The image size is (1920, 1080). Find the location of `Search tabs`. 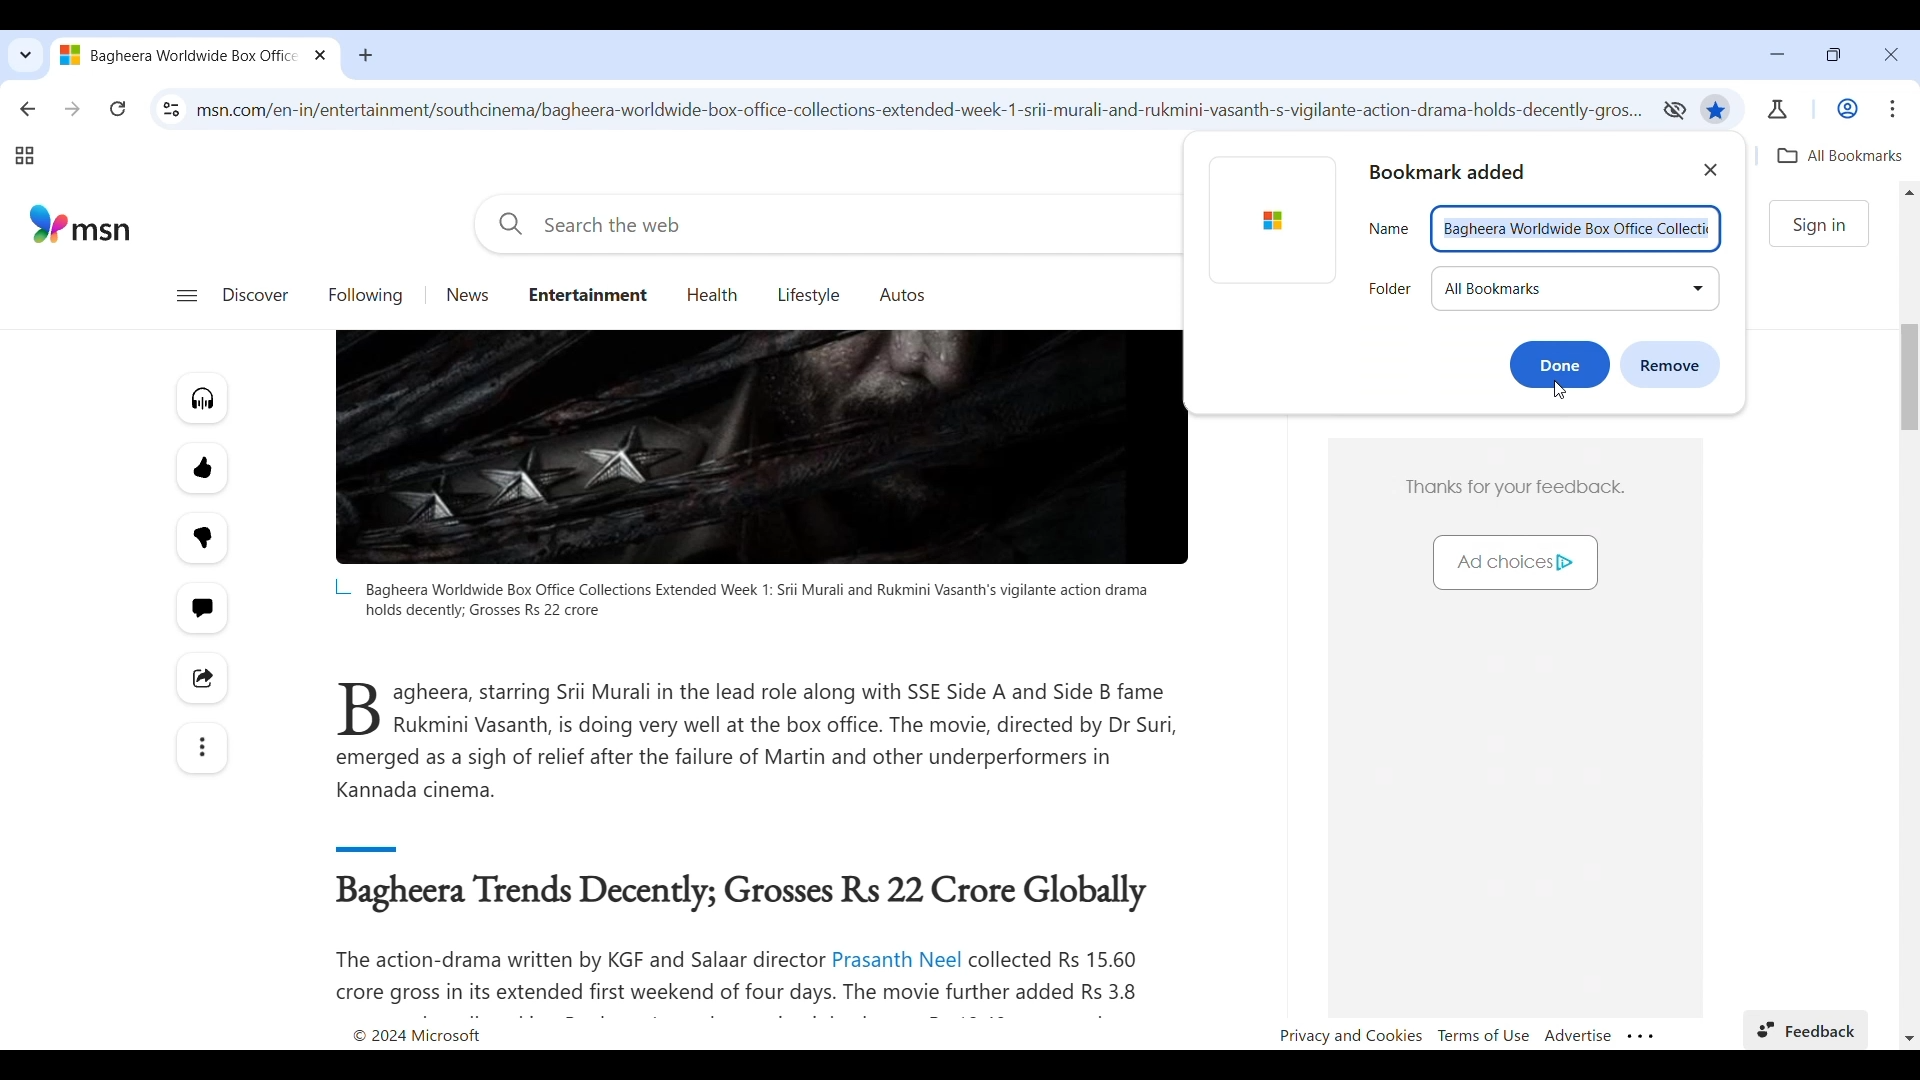

Search tabs is located at coordinates (24, 55).